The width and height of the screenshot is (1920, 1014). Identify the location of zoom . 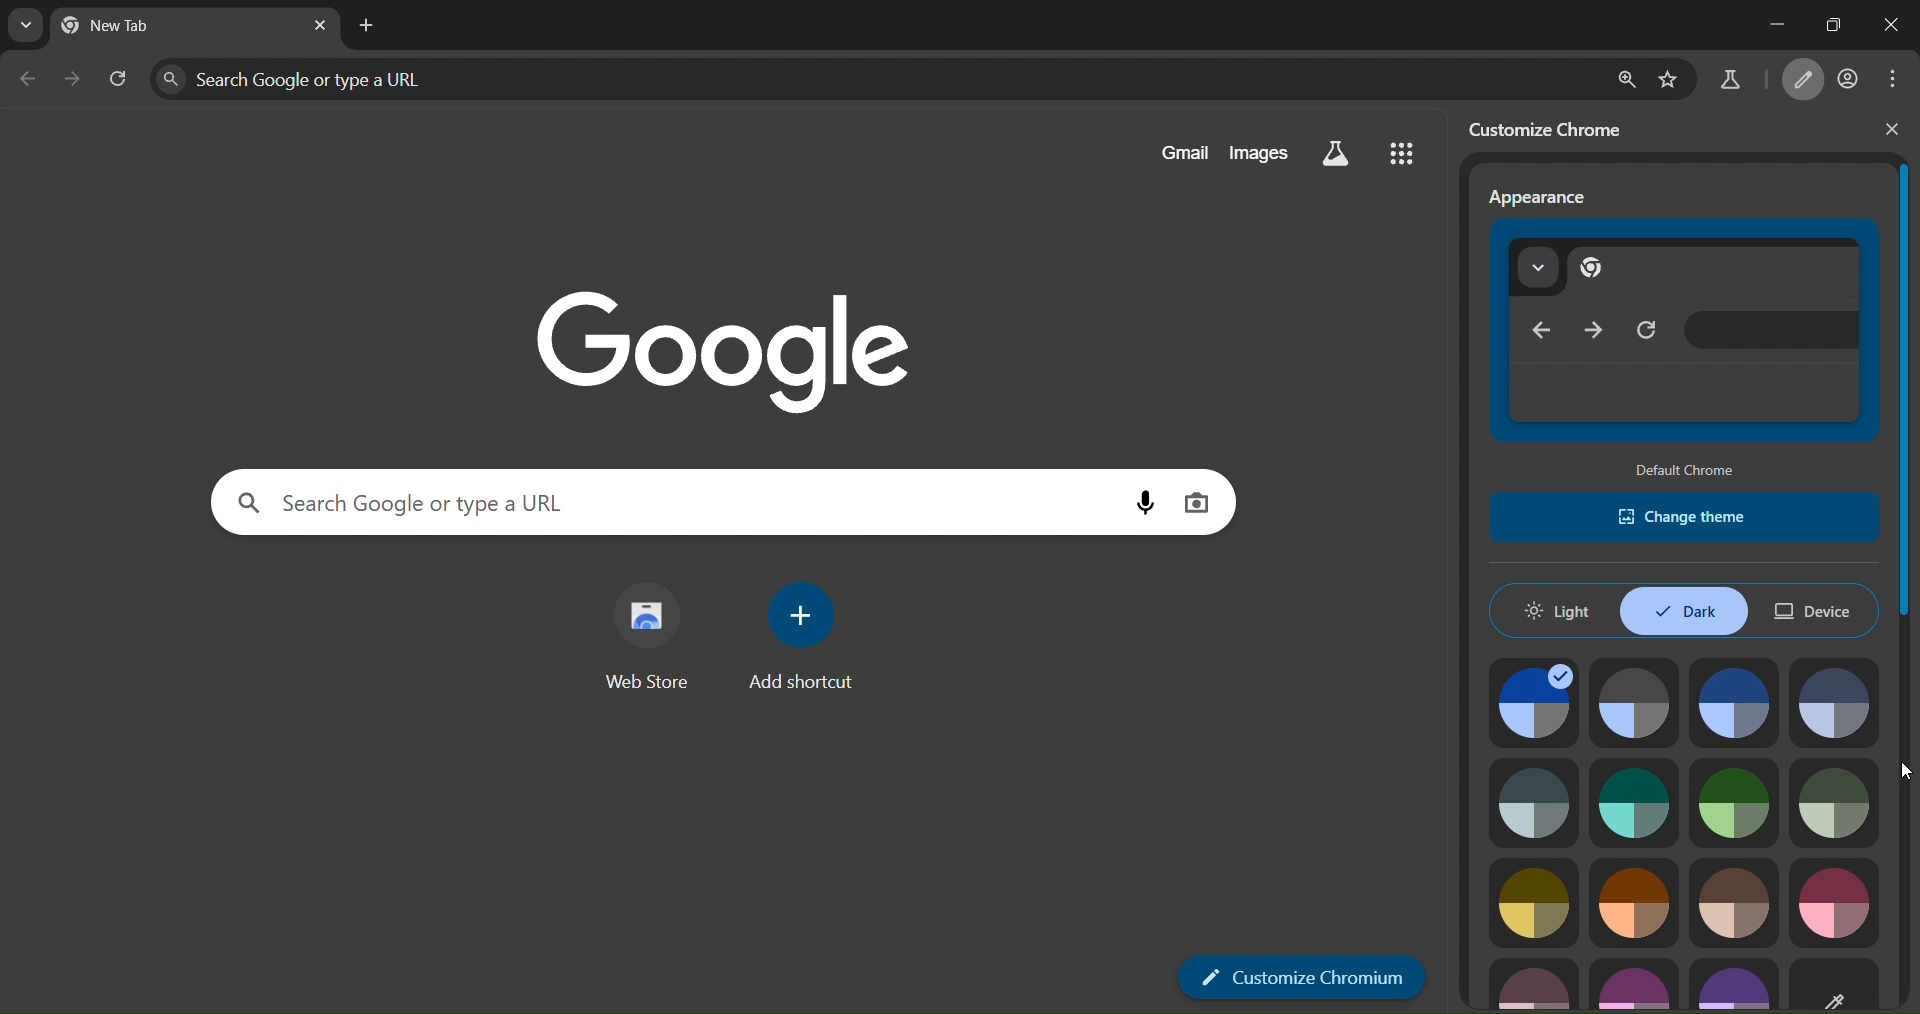
(1625, 75).